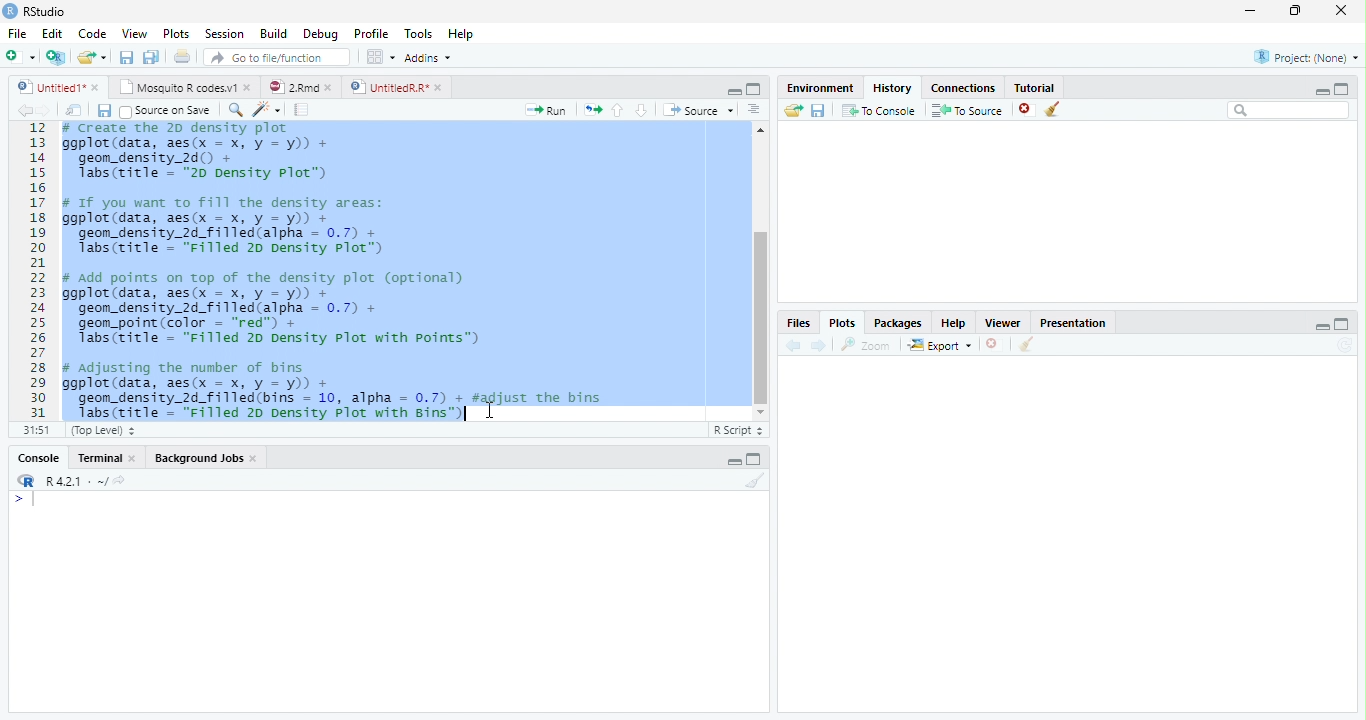 The width and height of the screenshot is (1366, 720). What do you see at coordinates (70, 481) in the screenshot?
I see `R421 - ~/` at bounding box center [70, 481].